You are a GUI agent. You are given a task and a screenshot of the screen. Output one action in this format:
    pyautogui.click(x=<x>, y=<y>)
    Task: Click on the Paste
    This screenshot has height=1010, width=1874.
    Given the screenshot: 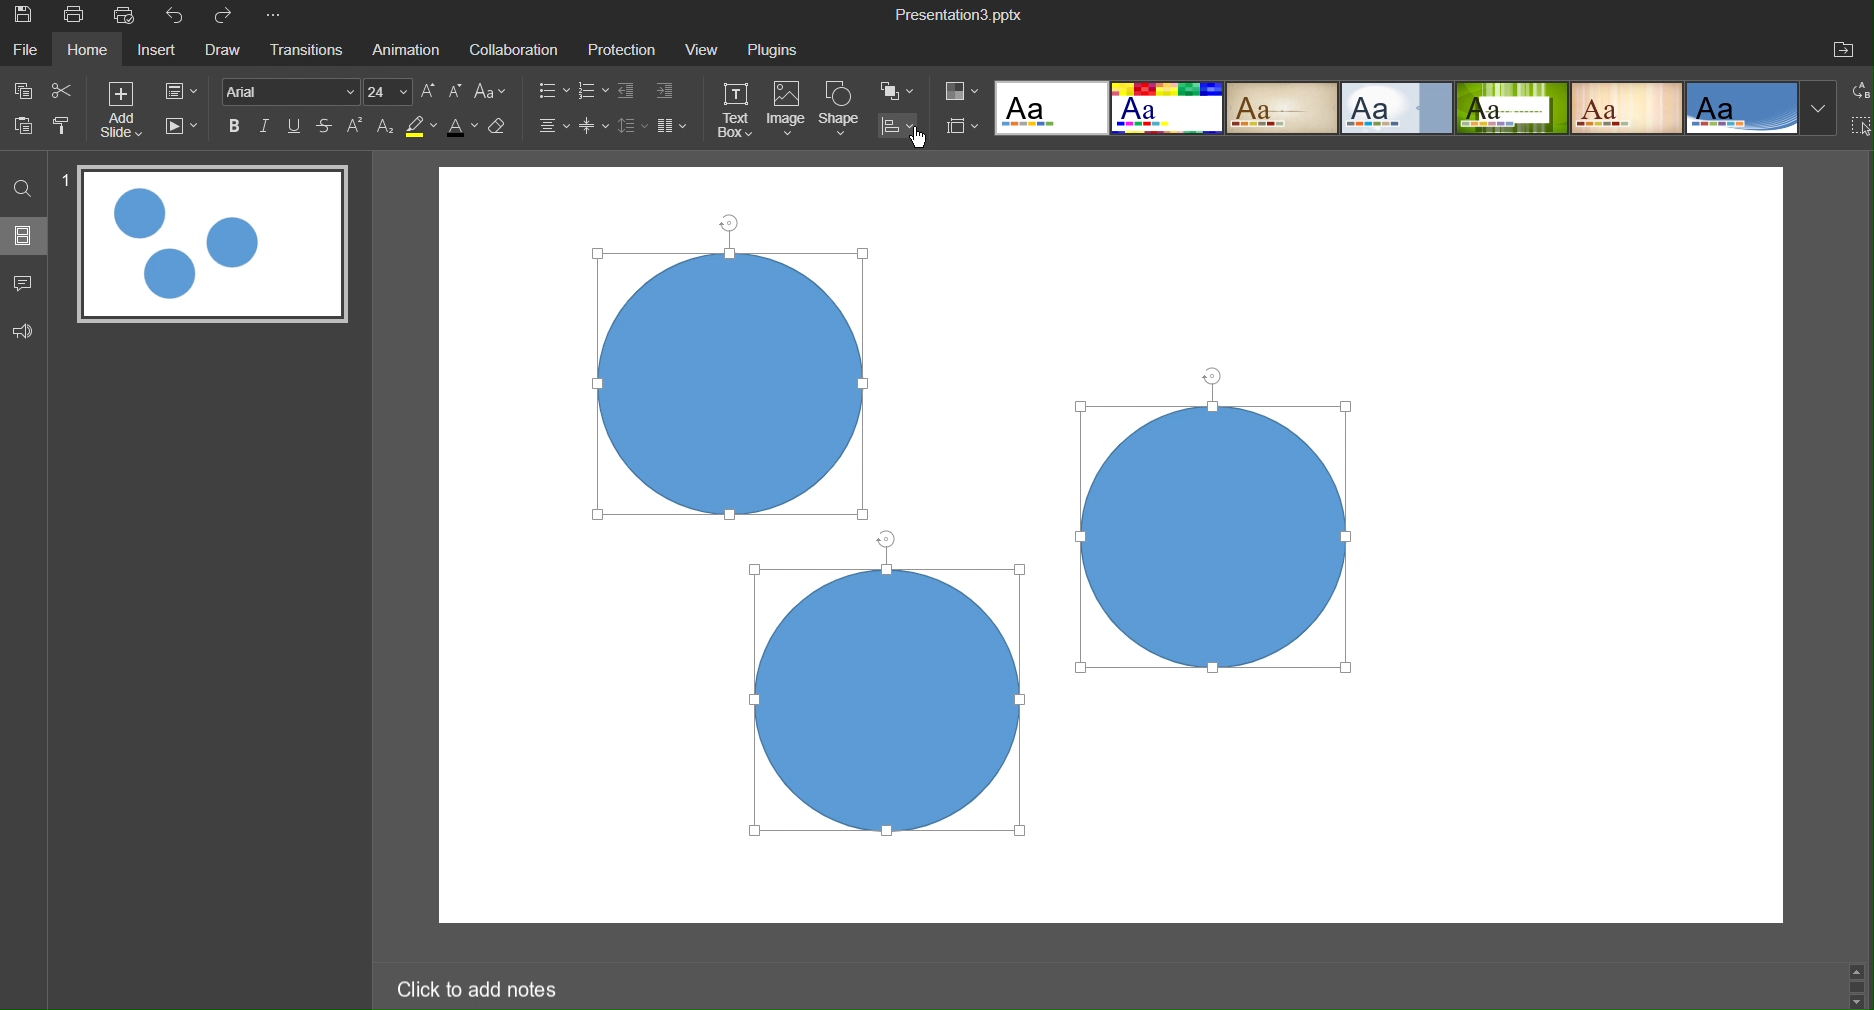 What is the action you would take?
    pyautogui.click(x=22, y=133)
    